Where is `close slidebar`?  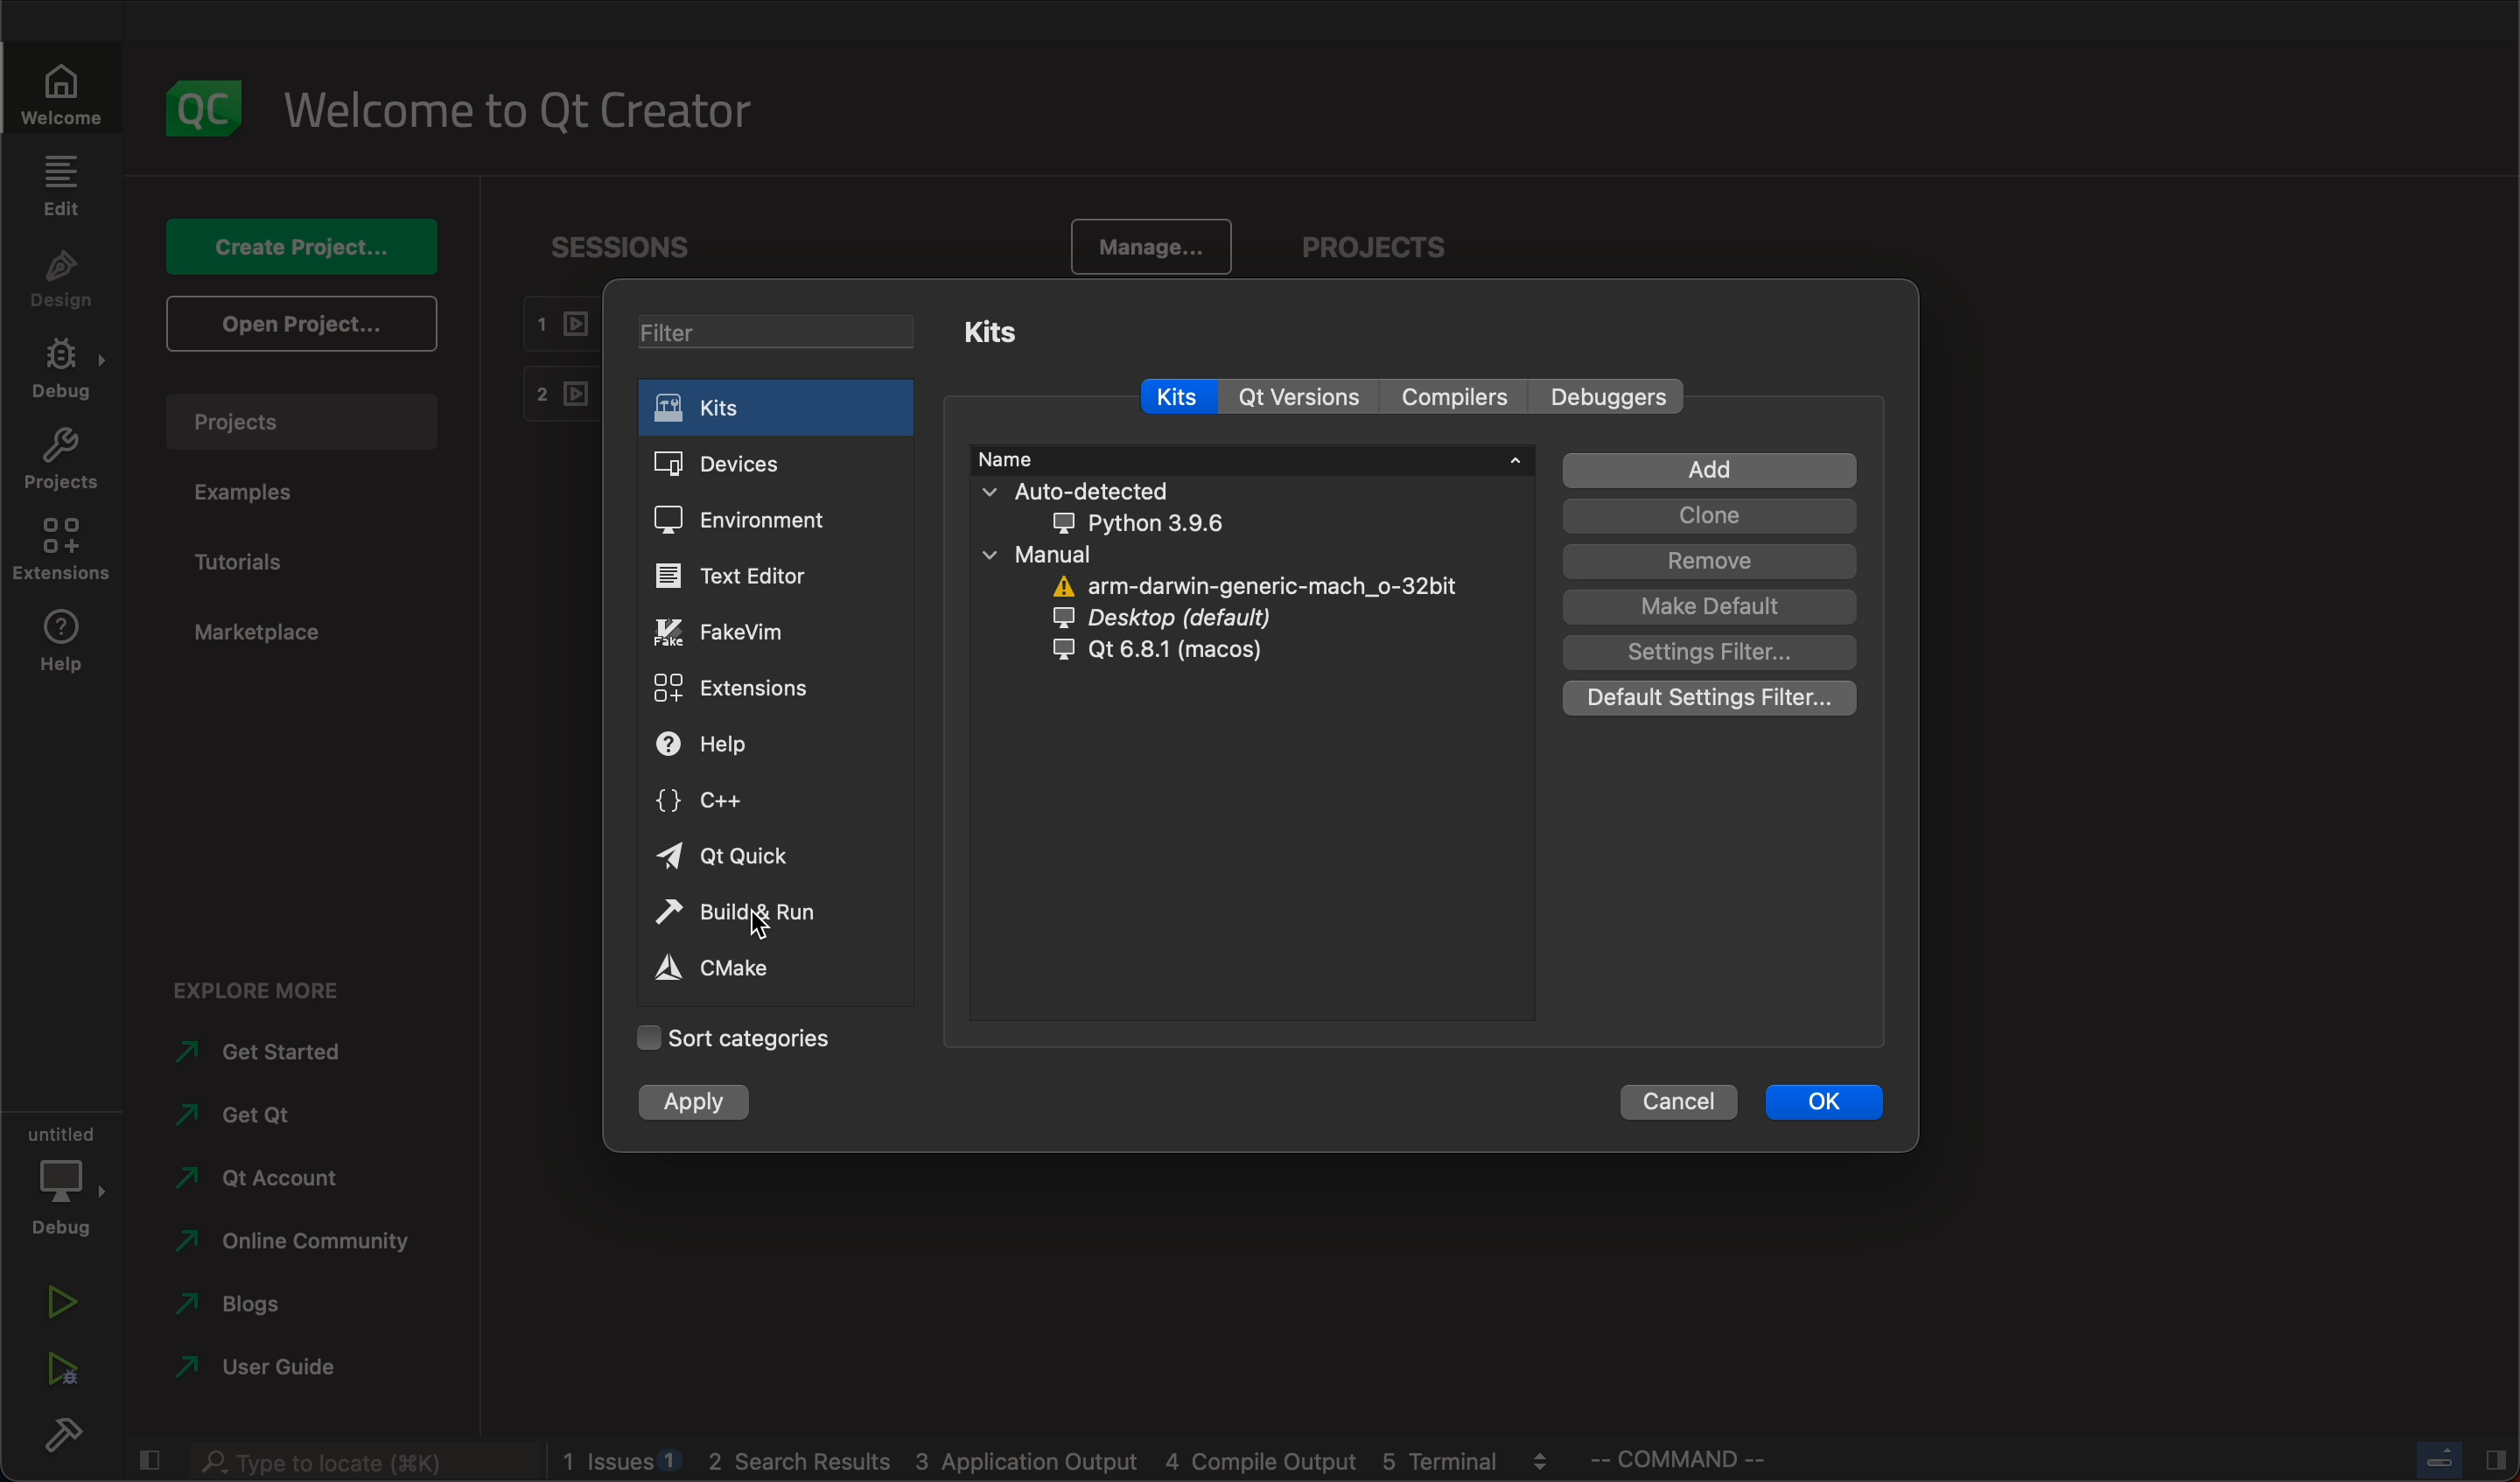
close slidebar is located at coordinates (149, 1459).